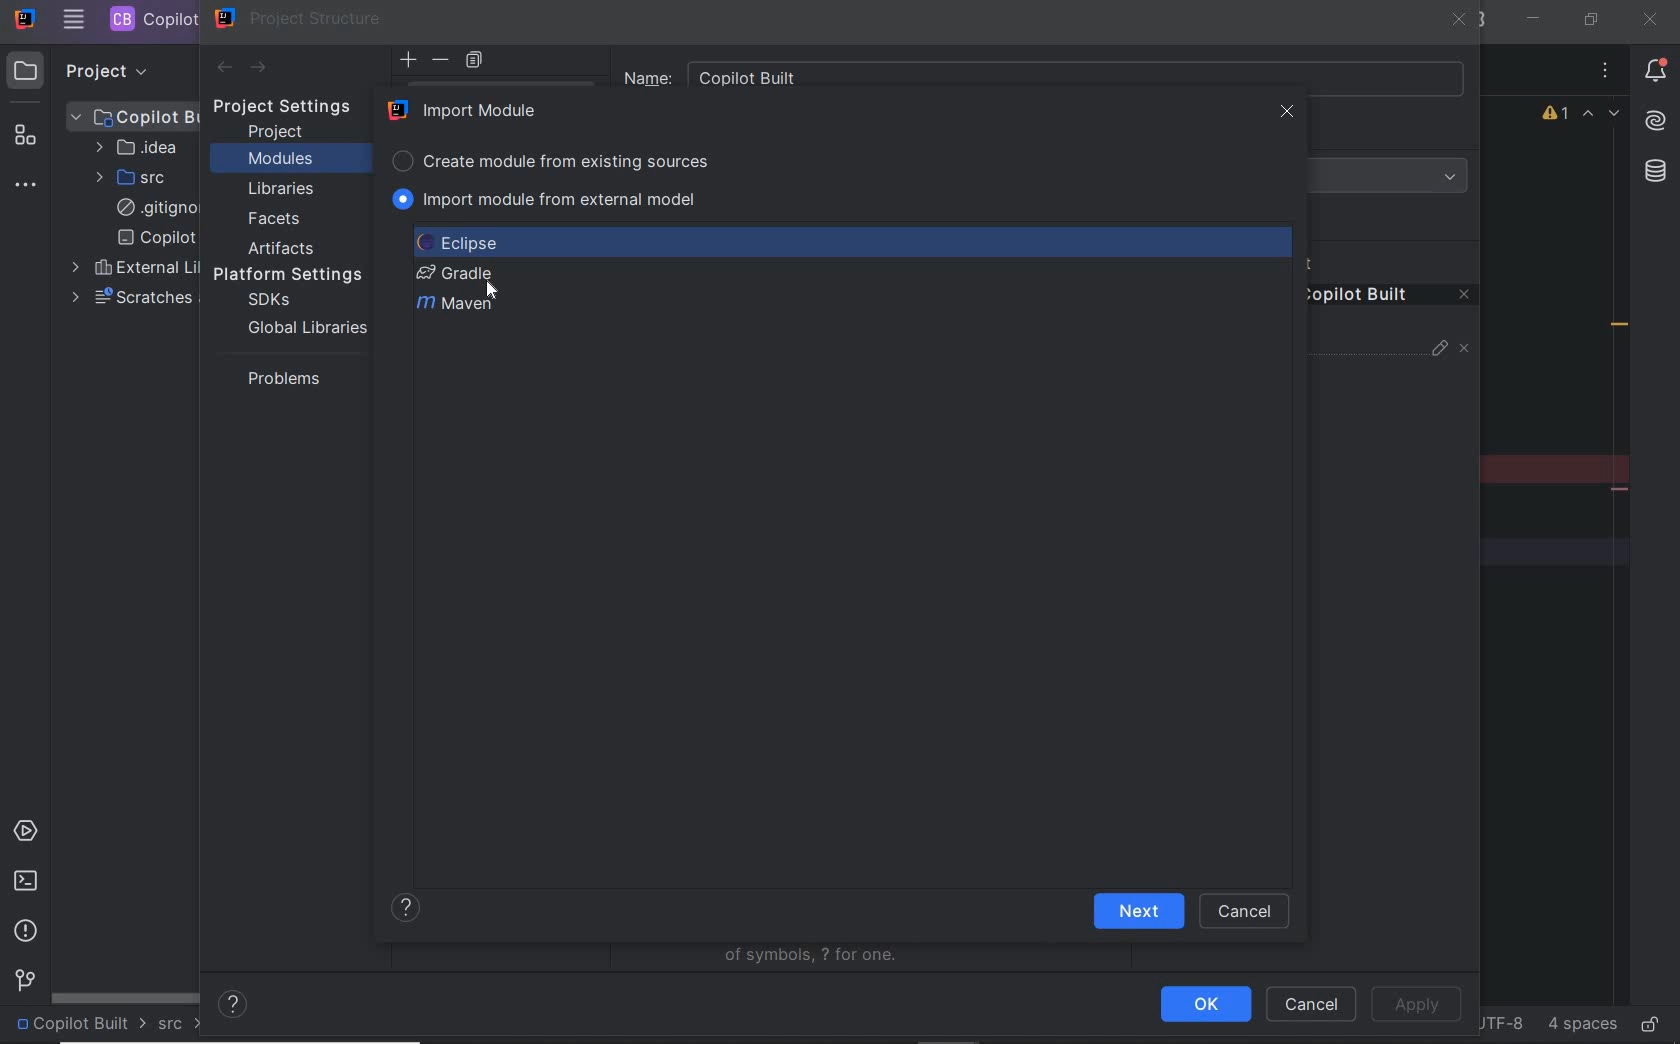 This screenshot has height=1044, width=1680. I want to click on restore down, so click(1589, 19).